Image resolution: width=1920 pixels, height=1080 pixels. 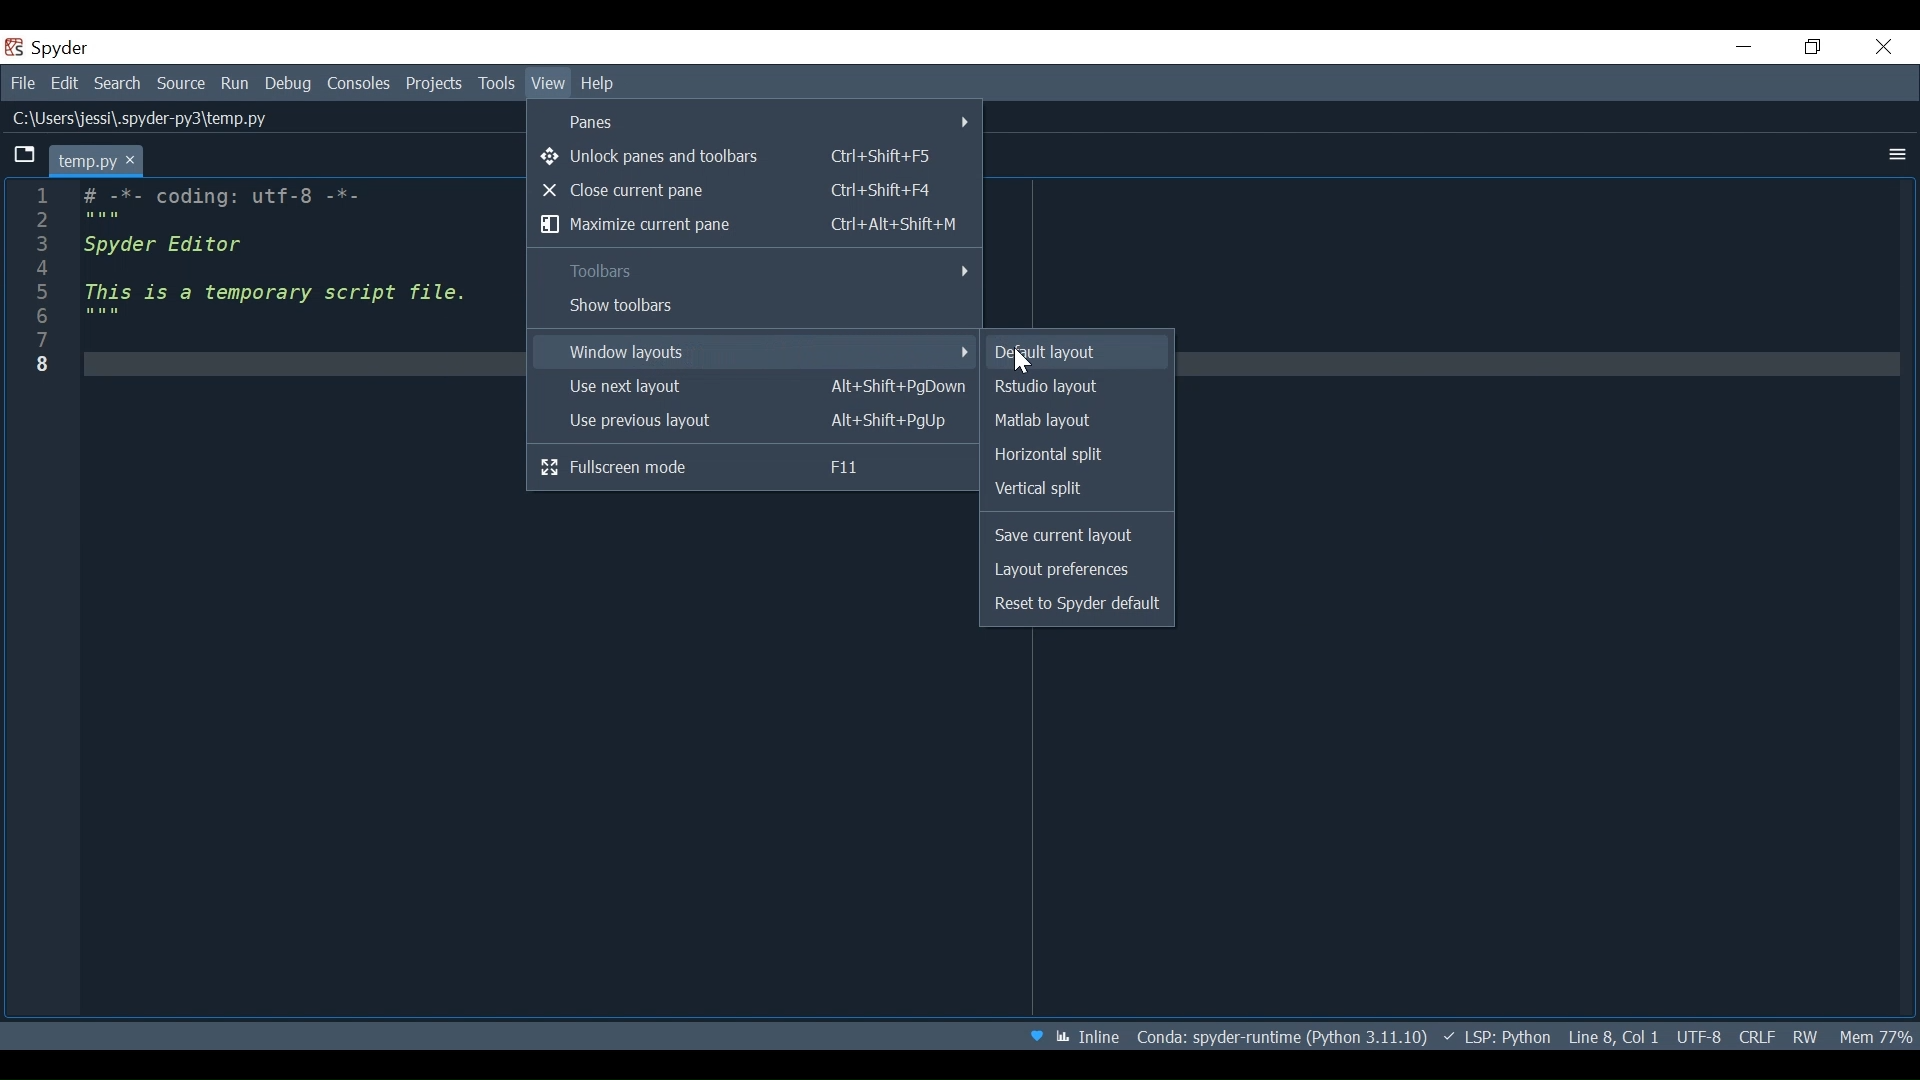 I want to click on Run, so click(x=236, y=83).